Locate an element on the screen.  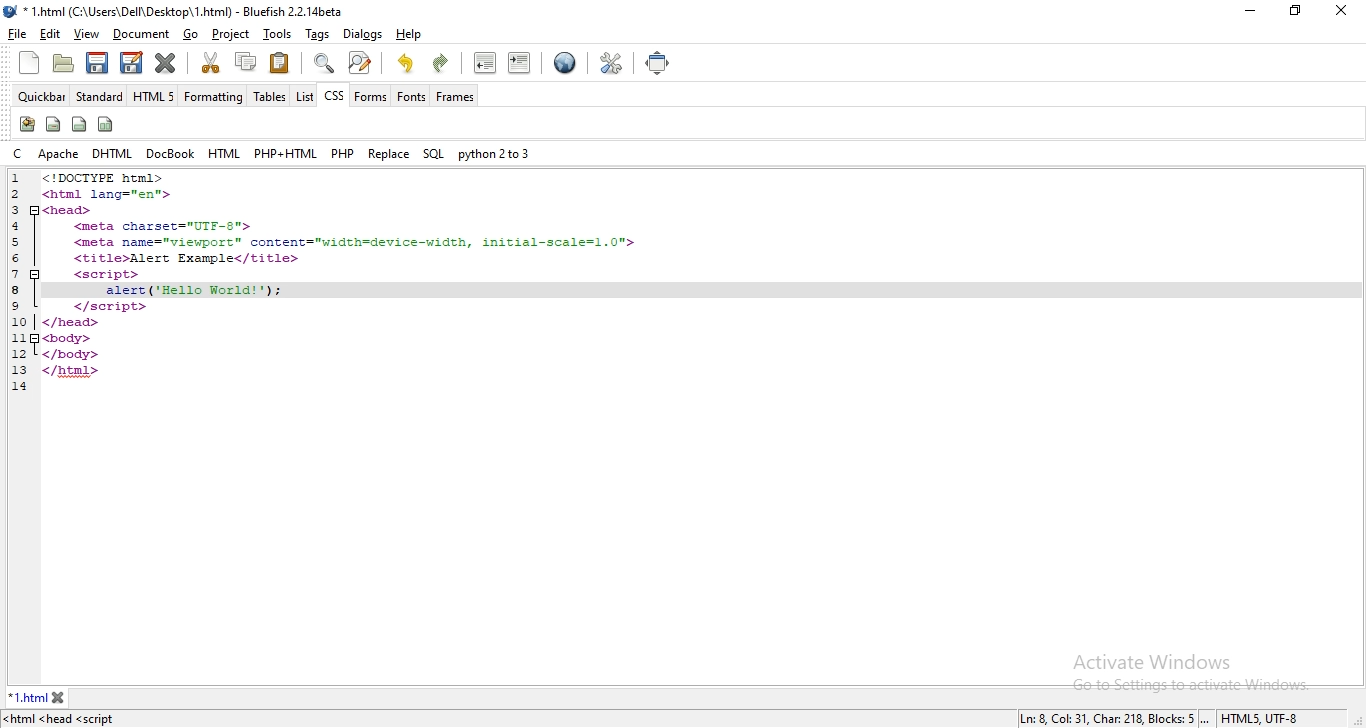
fonts is located at coordinates (409, 97).